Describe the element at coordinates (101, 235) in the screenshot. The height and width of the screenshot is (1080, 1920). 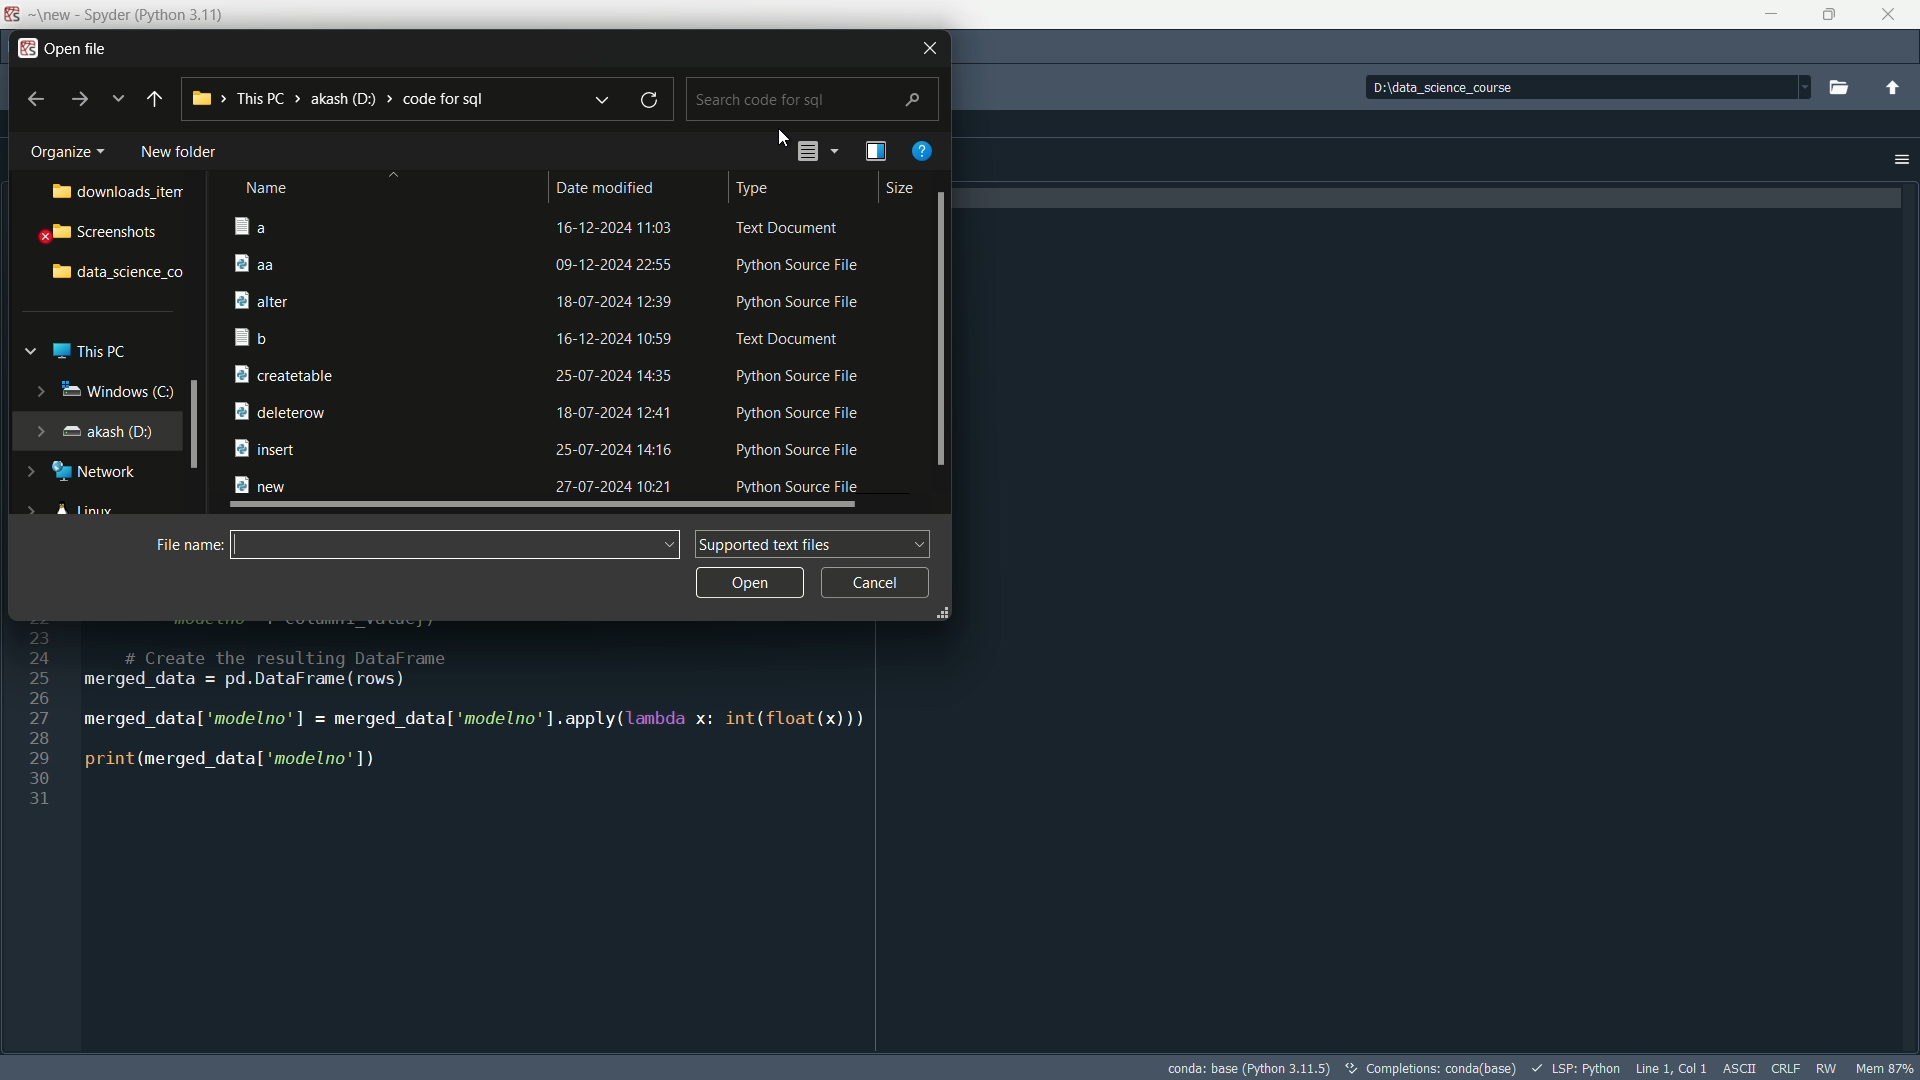
I see `screenshots` at that location.